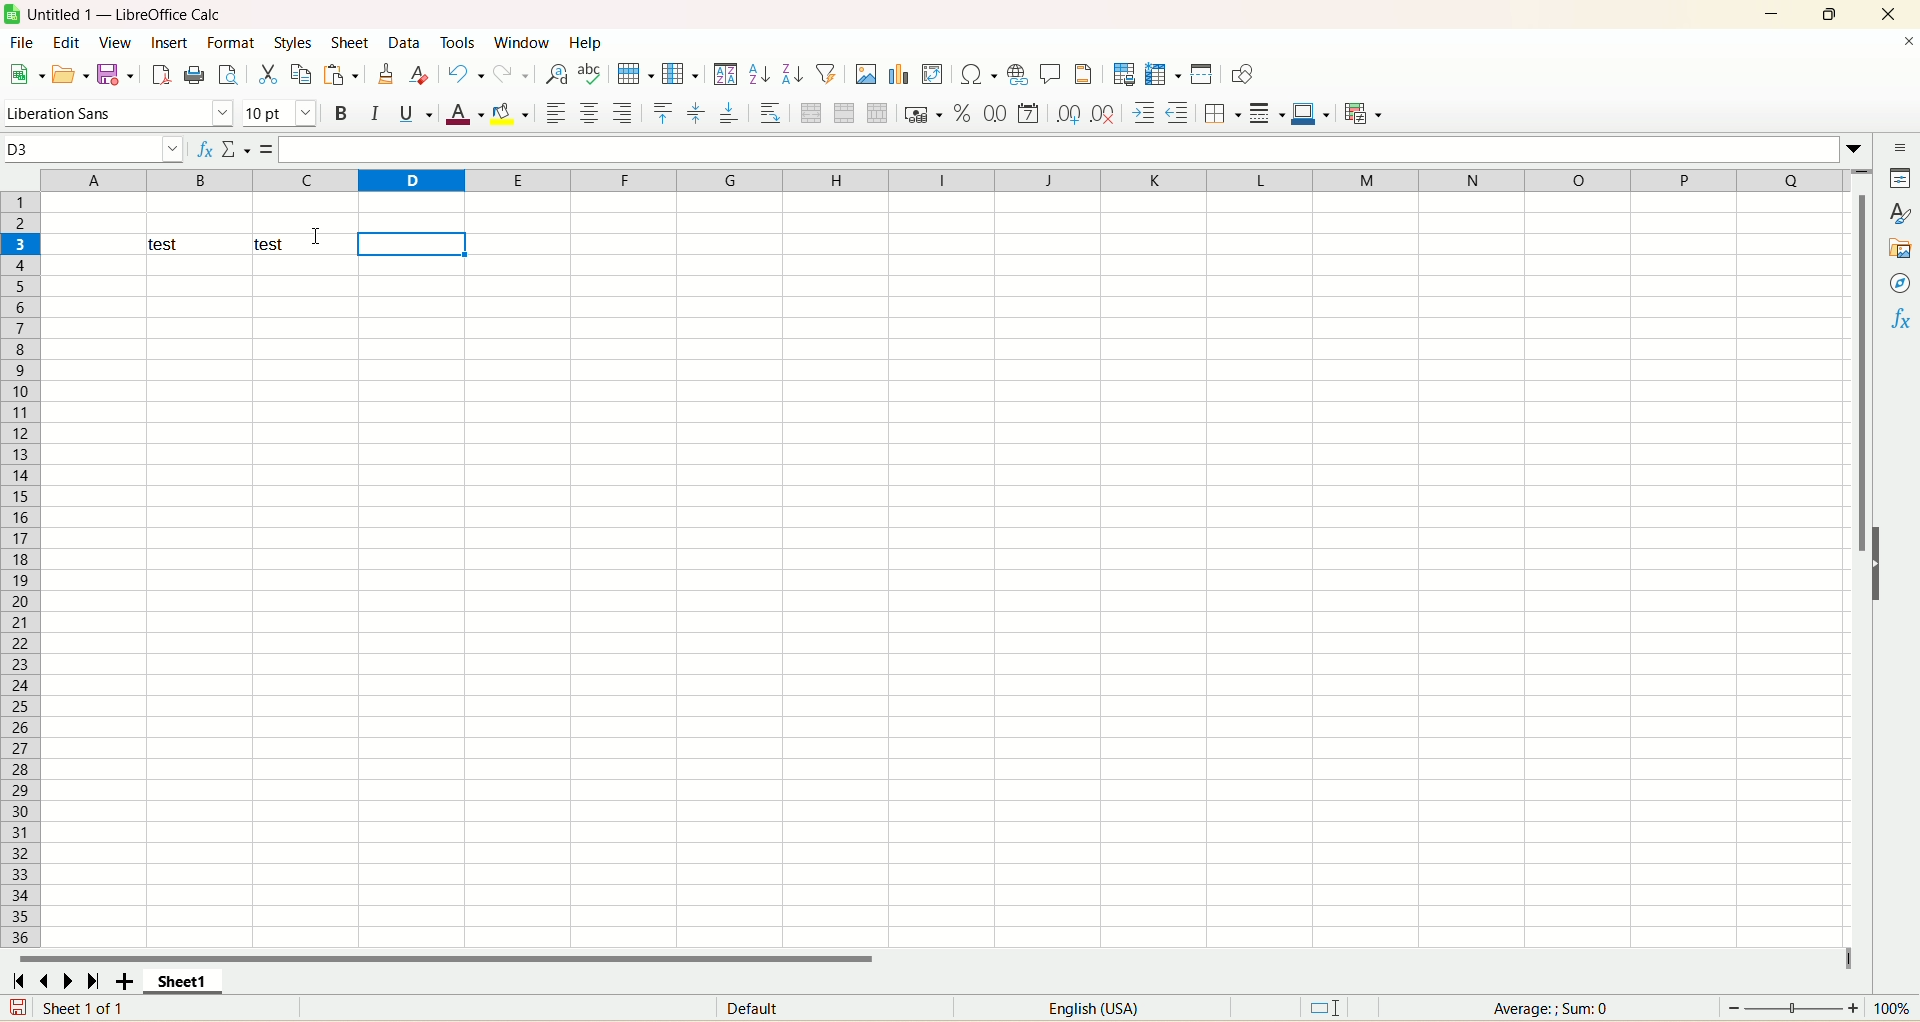  Describe the element at coordinates (1092, 1008) in the screenshot. I see `English (USA)` at that location.